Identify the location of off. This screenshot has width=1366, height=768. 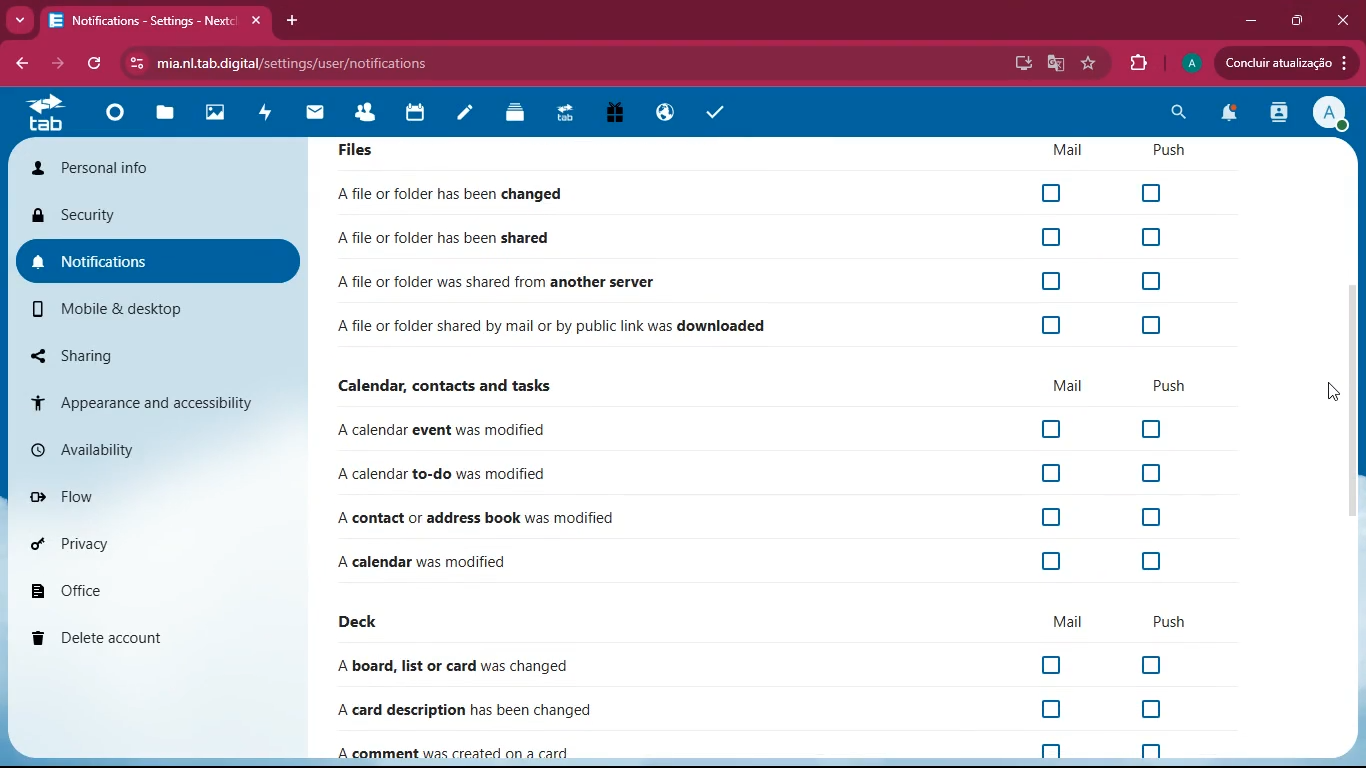
(1152, 517).